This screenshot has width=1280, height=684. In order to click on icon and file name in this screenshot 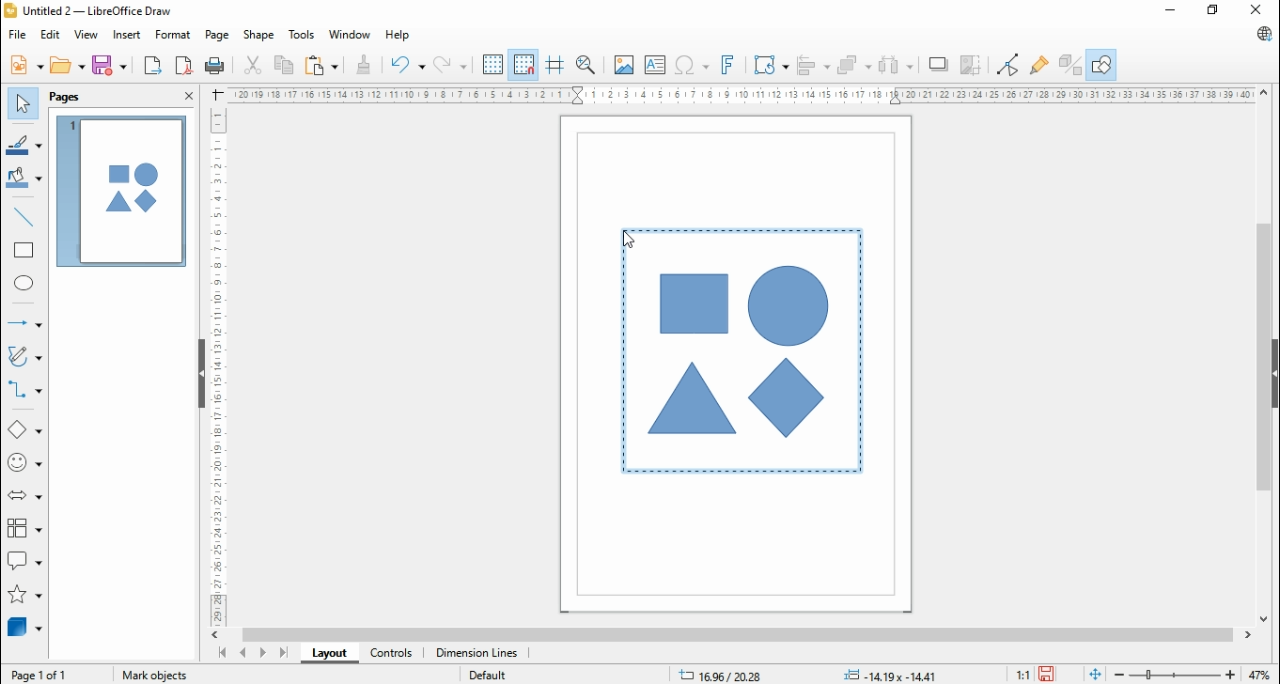, I will do `click(90, 10)`.